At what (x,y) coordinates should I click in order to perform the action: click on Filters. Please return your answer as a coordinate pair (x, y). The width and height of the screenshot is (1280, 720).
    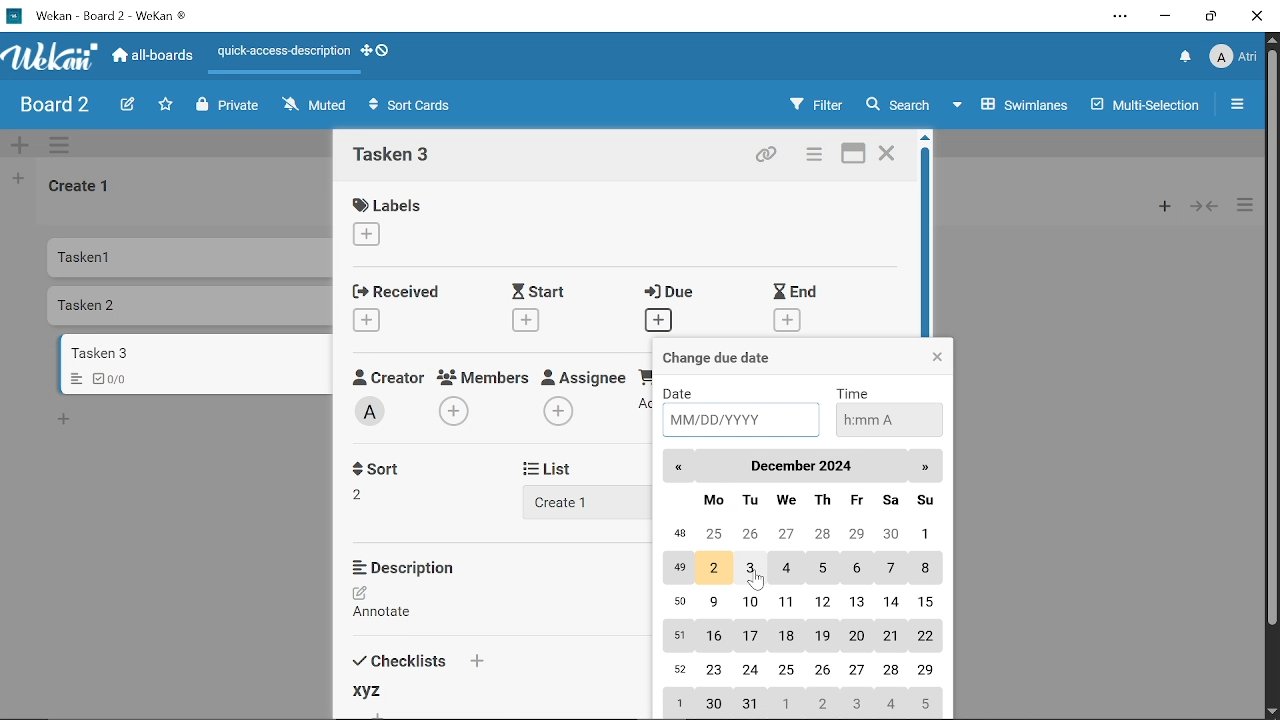
    Looking at the image, I should click on (814, 105).